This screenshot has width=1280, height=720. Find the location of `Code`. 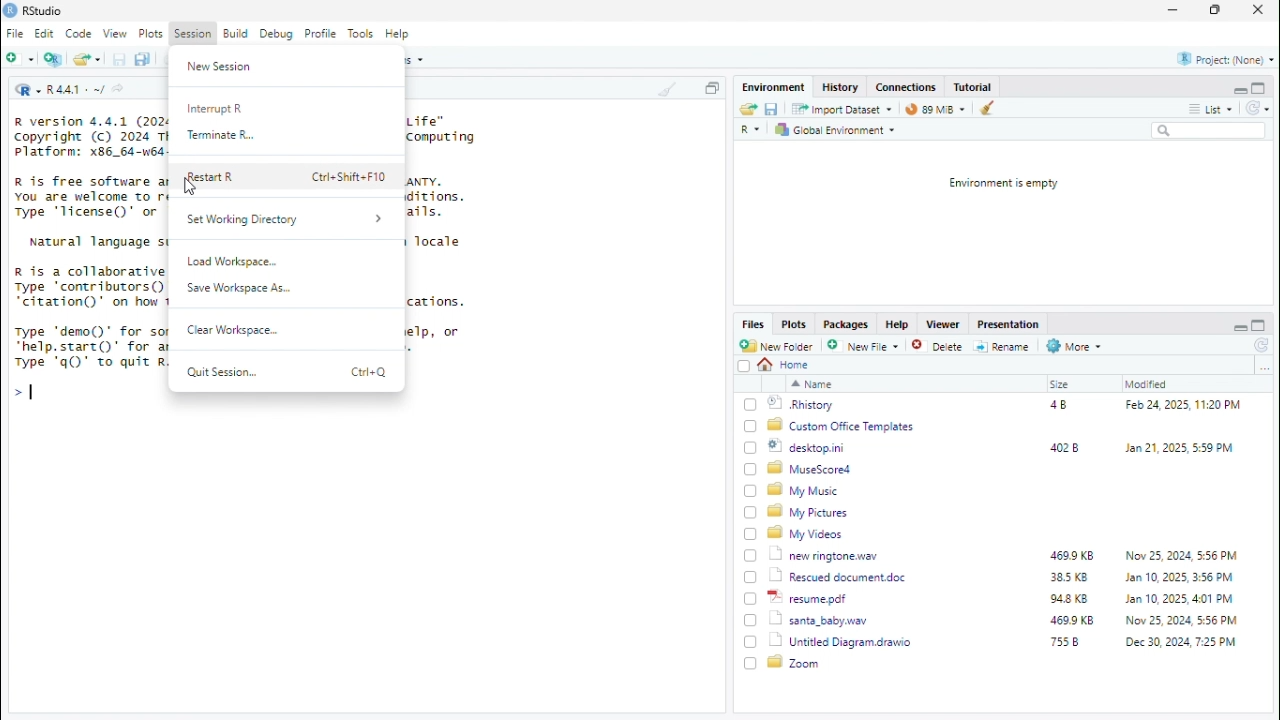

Code is located at coordinates (79, 34).